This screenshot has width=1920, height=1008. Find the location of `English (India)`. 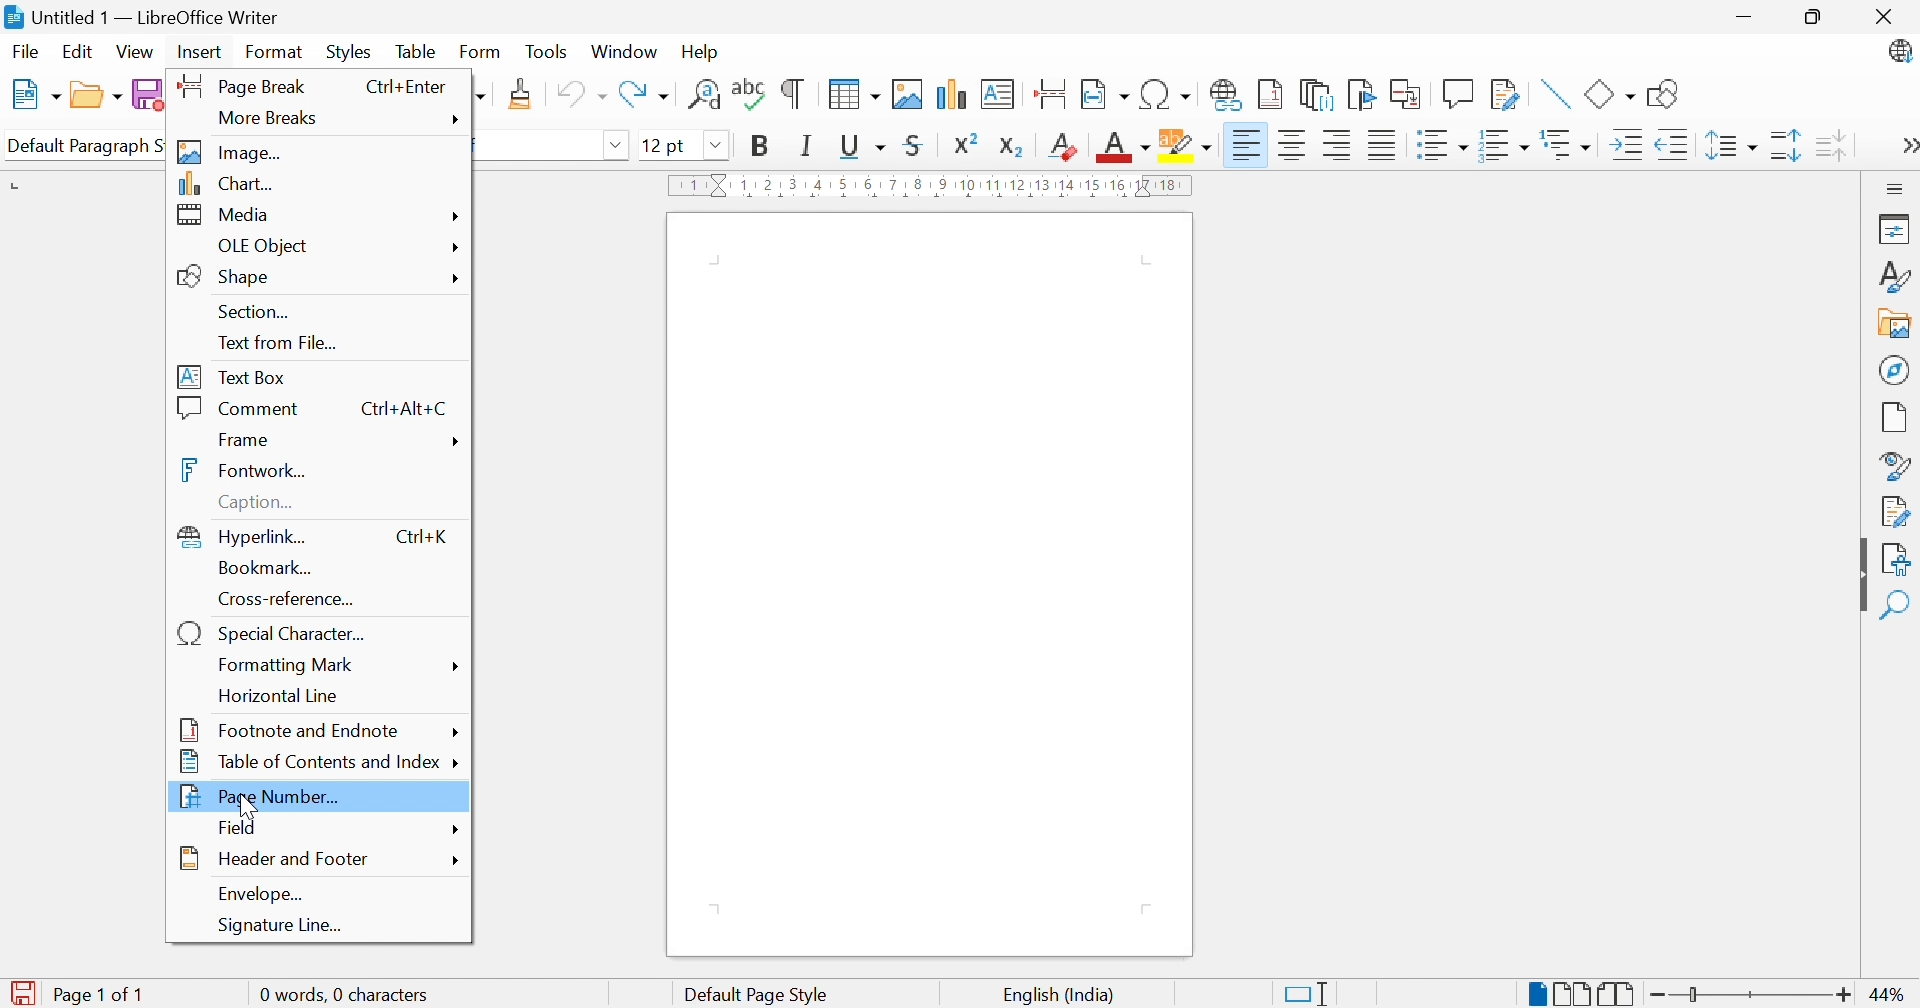

English (India) is located at coordinates (1056, 996).